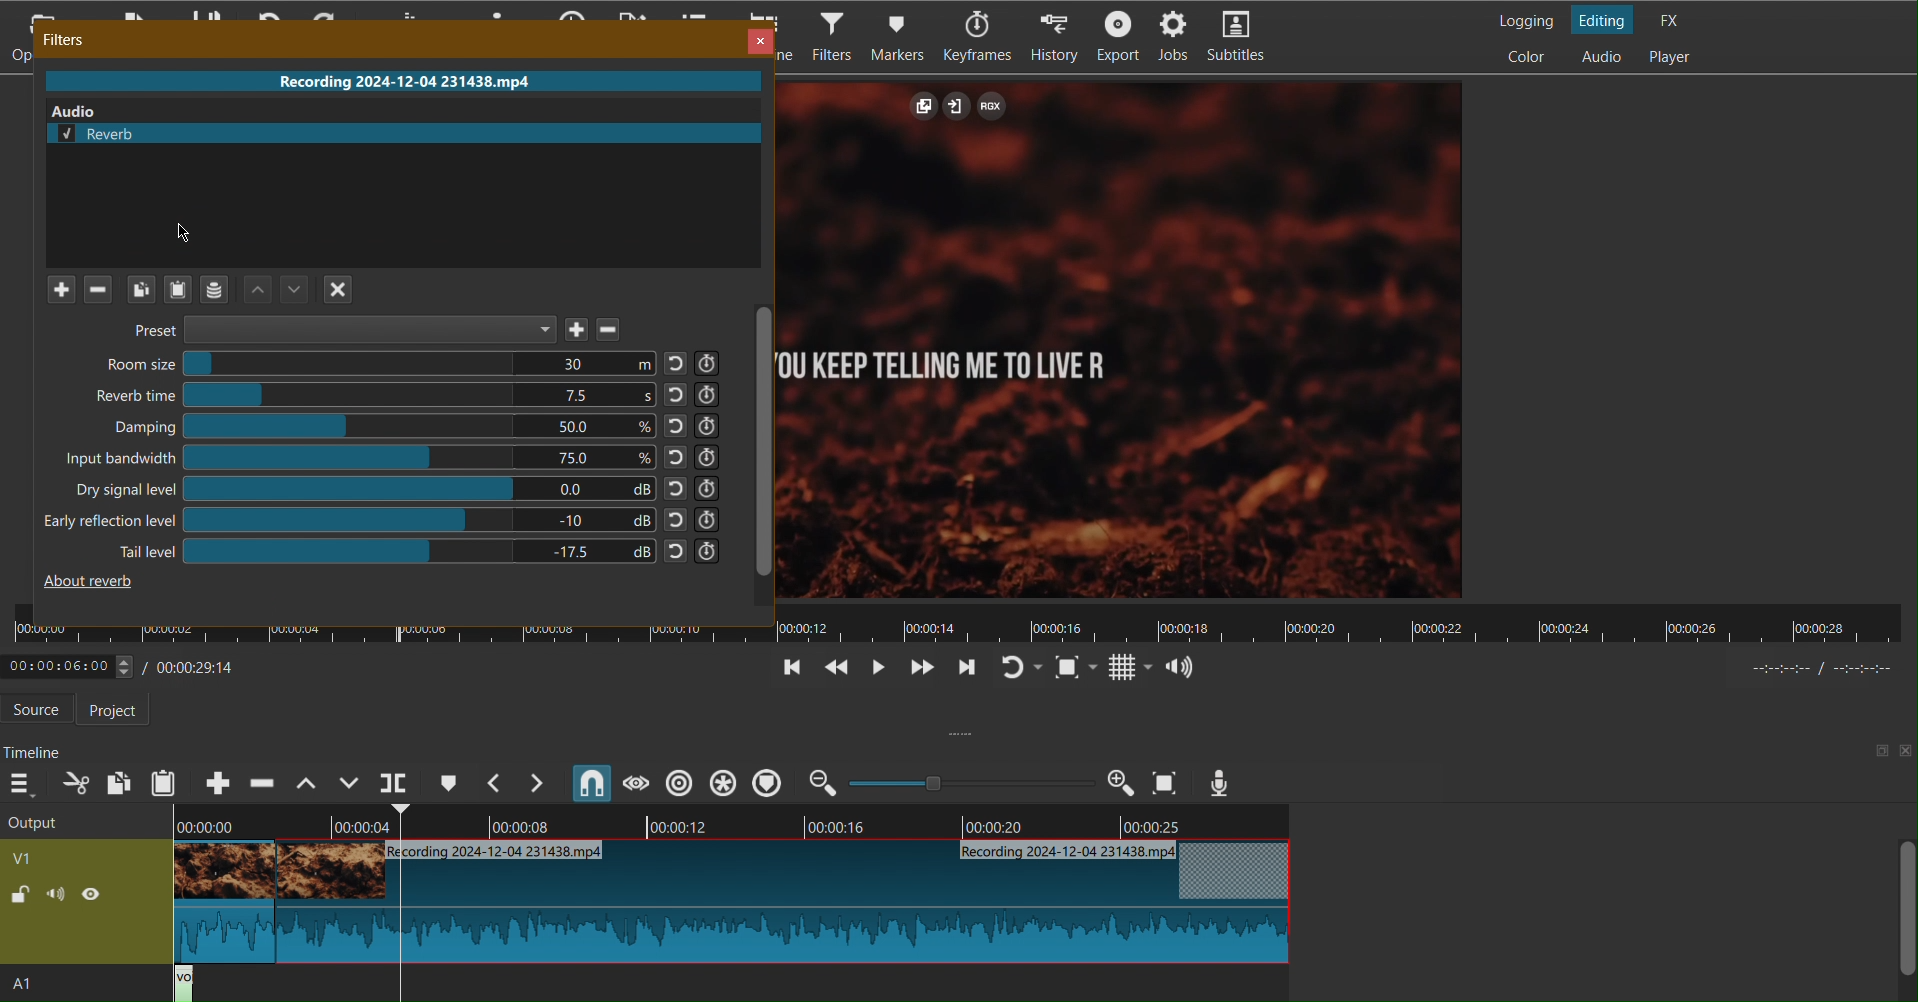  Describe the element at coordinates (383, 518) in the screenshot. I see `Early reflection level` at that location.